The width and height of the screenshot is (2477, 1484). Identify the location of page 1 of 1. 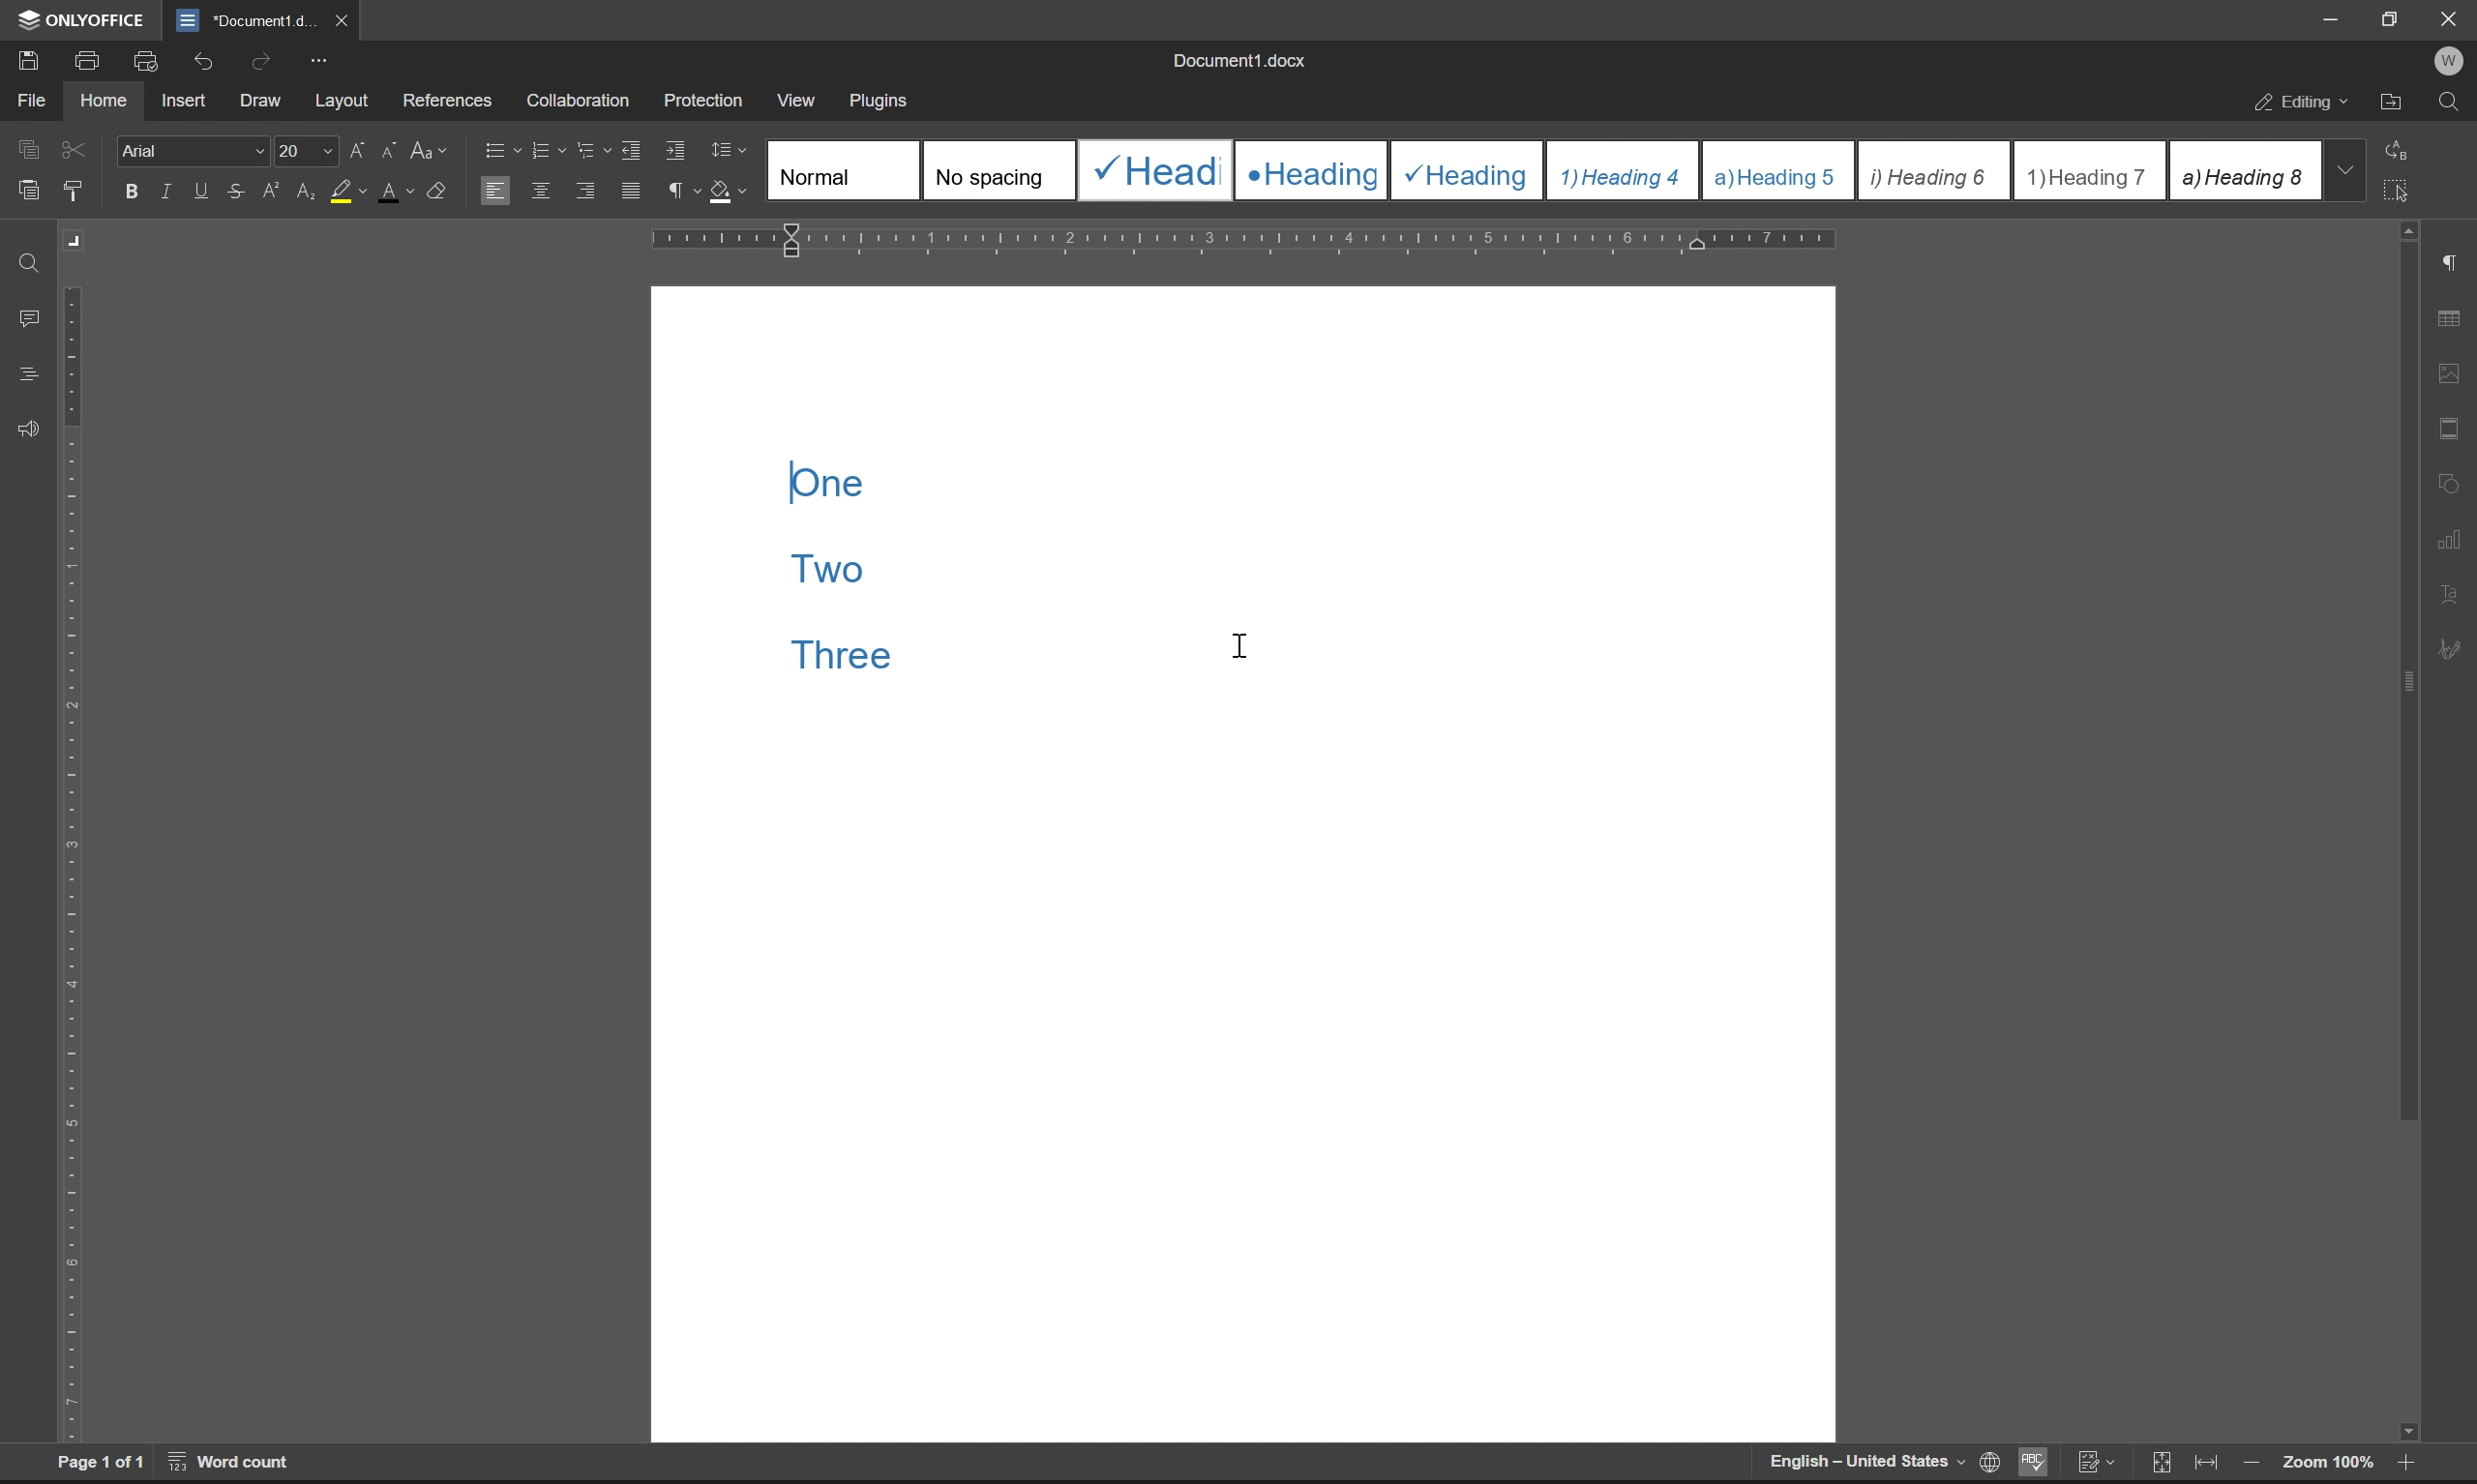
(101, 1462).